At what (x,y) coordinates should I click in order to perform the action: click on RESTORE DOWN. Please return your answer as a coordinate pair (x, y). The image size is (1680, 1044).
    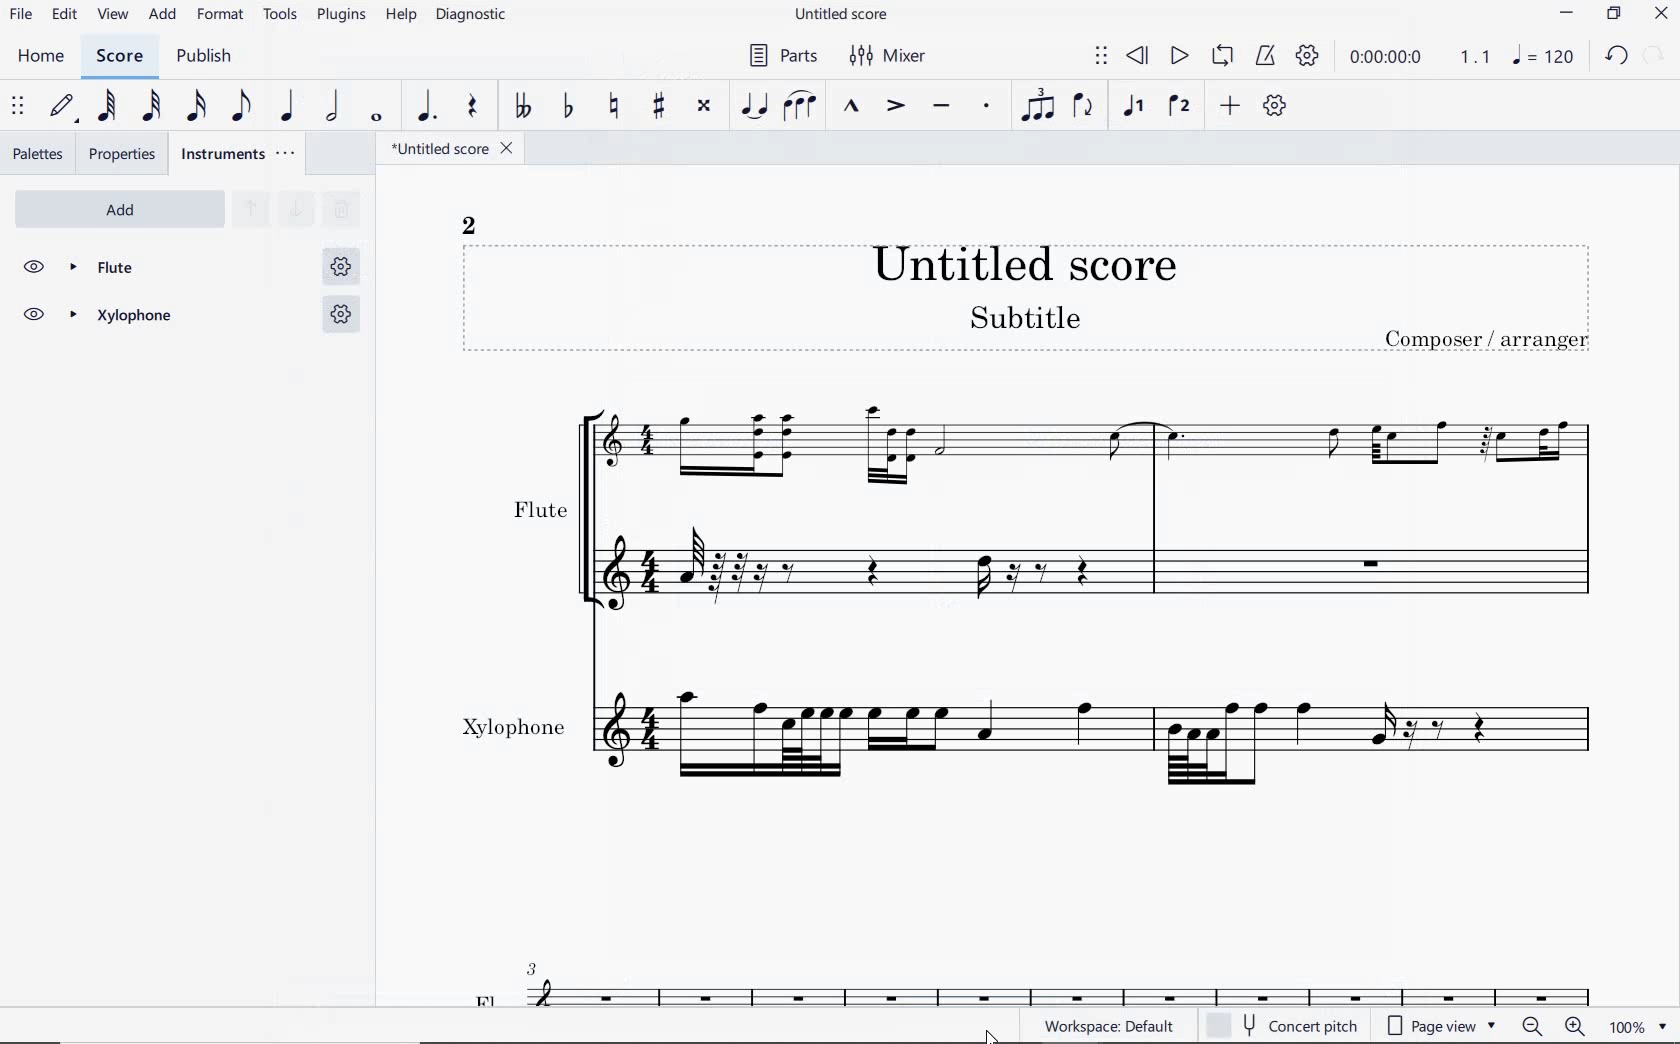
    Looking at the image, I should click on (1613, 14).